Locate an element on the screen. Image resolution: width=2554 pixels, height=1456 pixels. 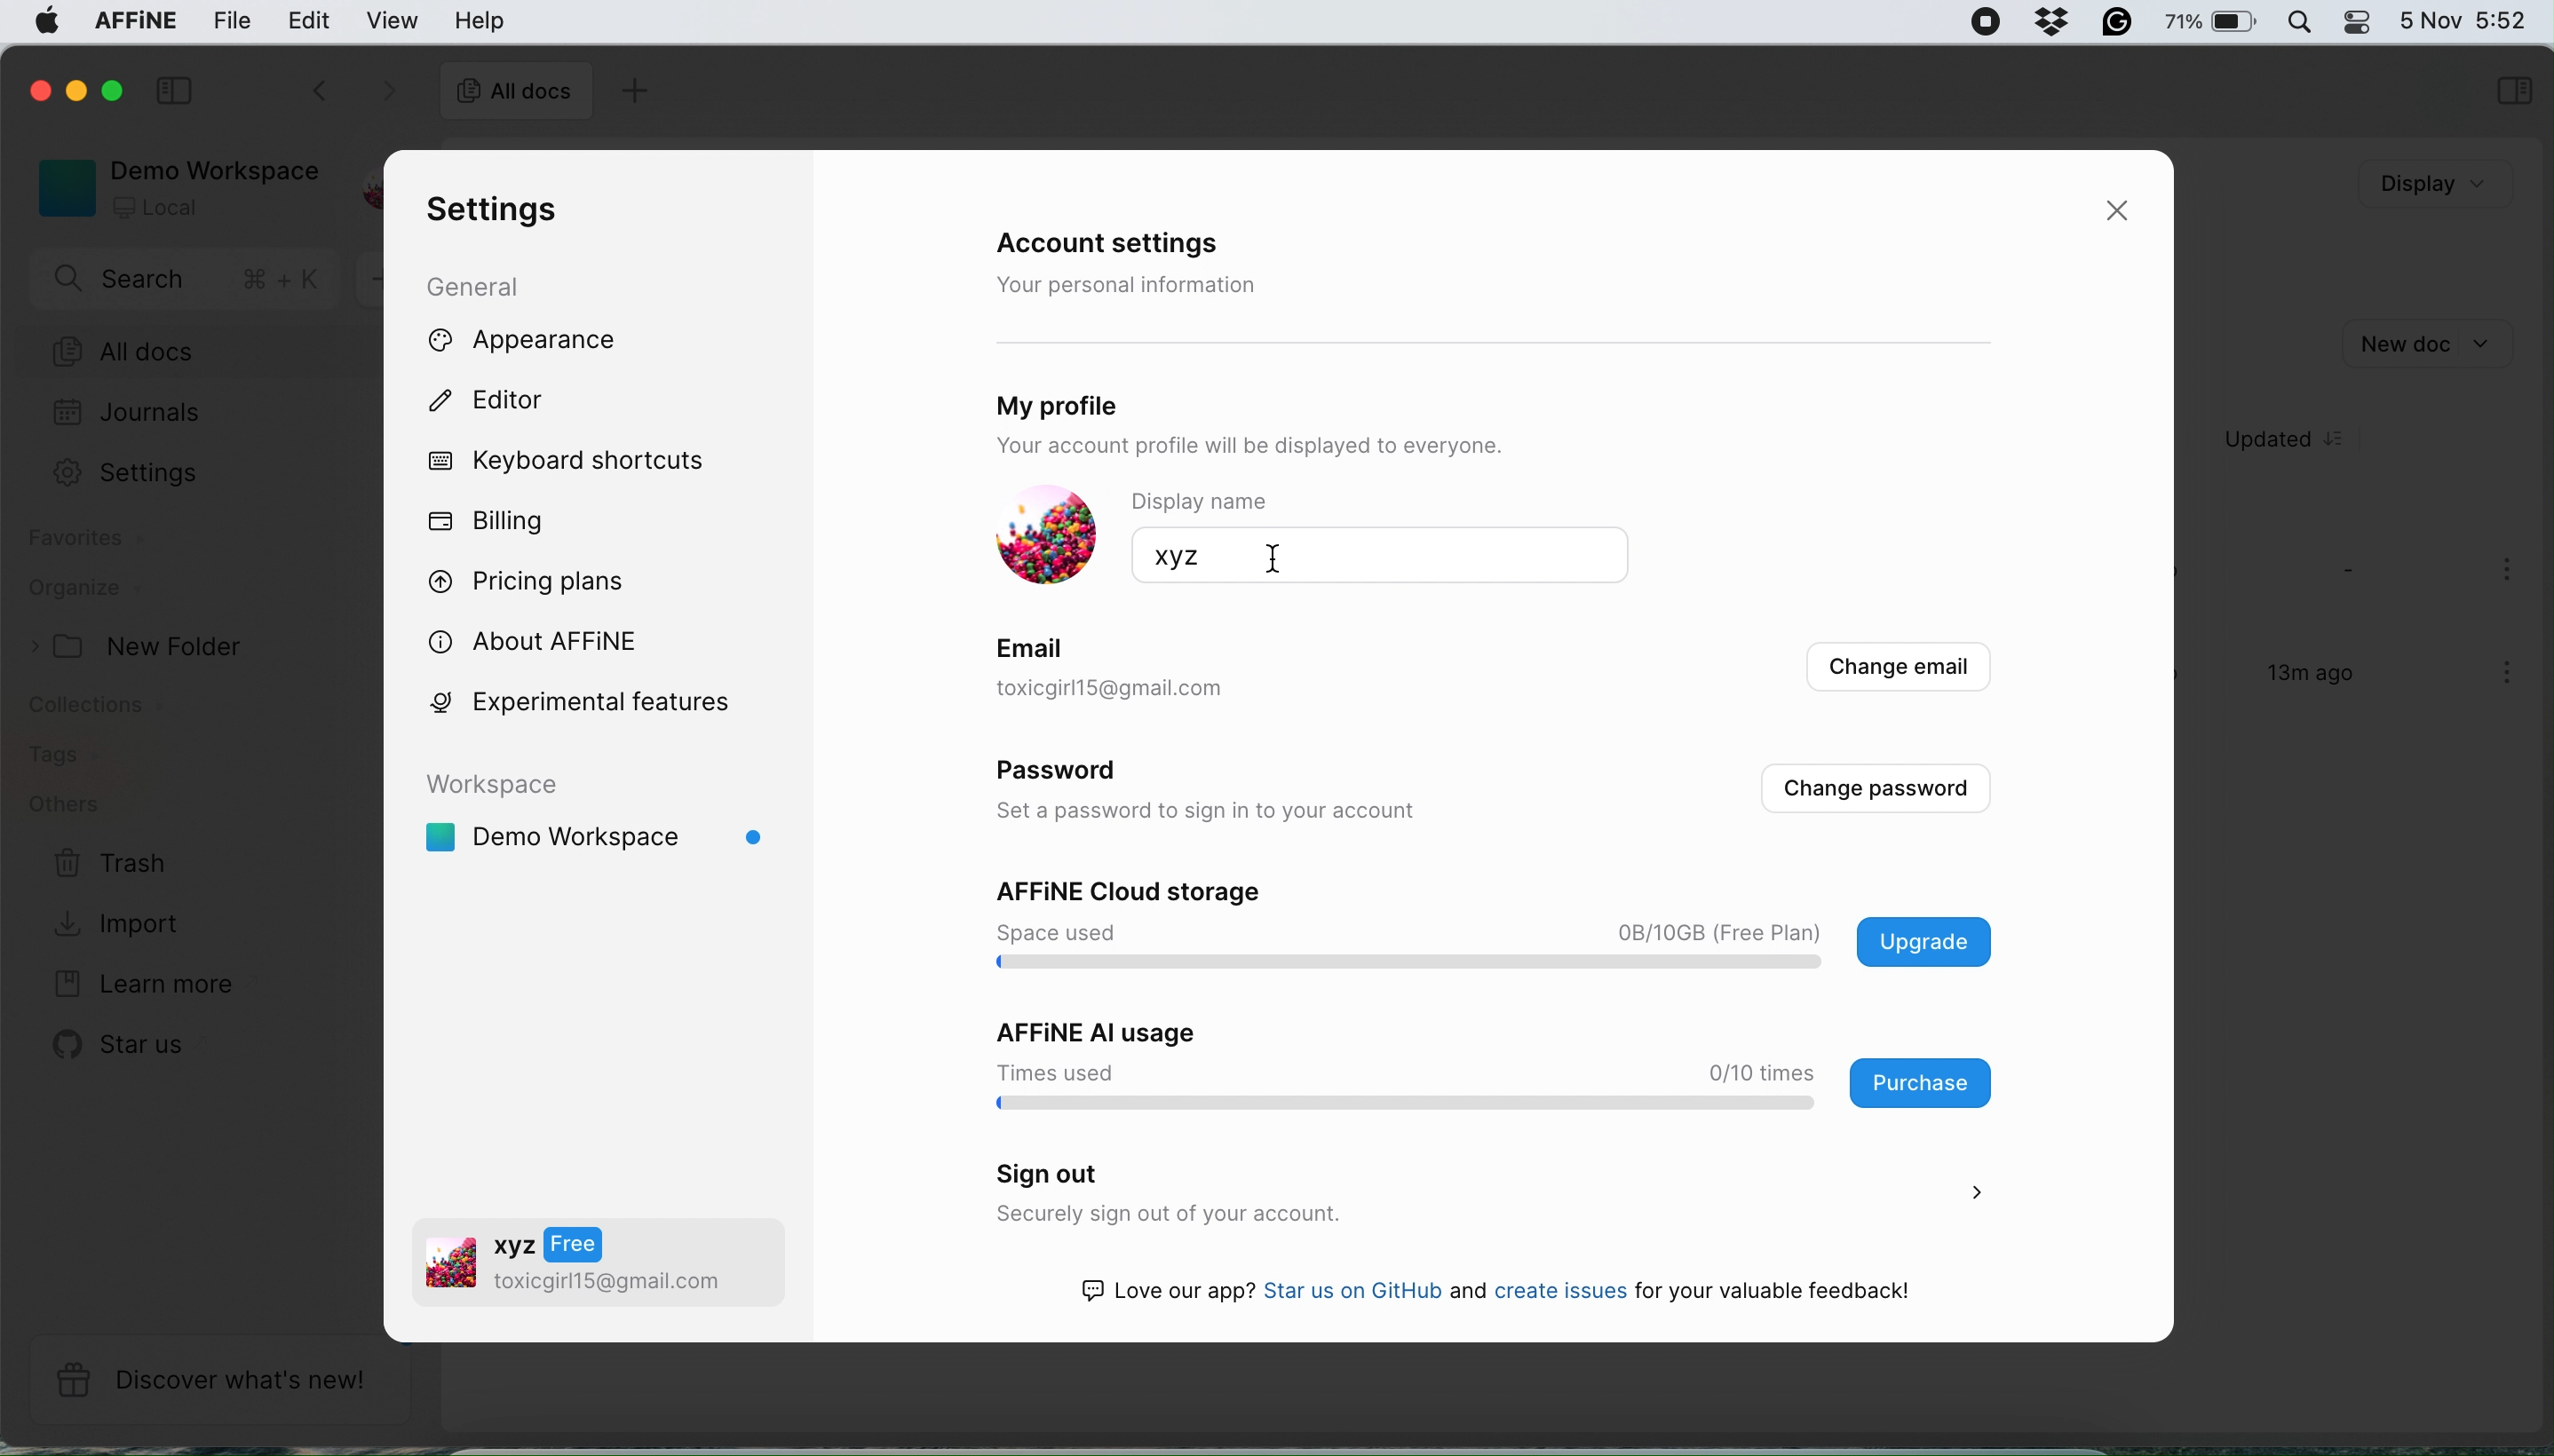
control center is located at coordinates (2355, 22).